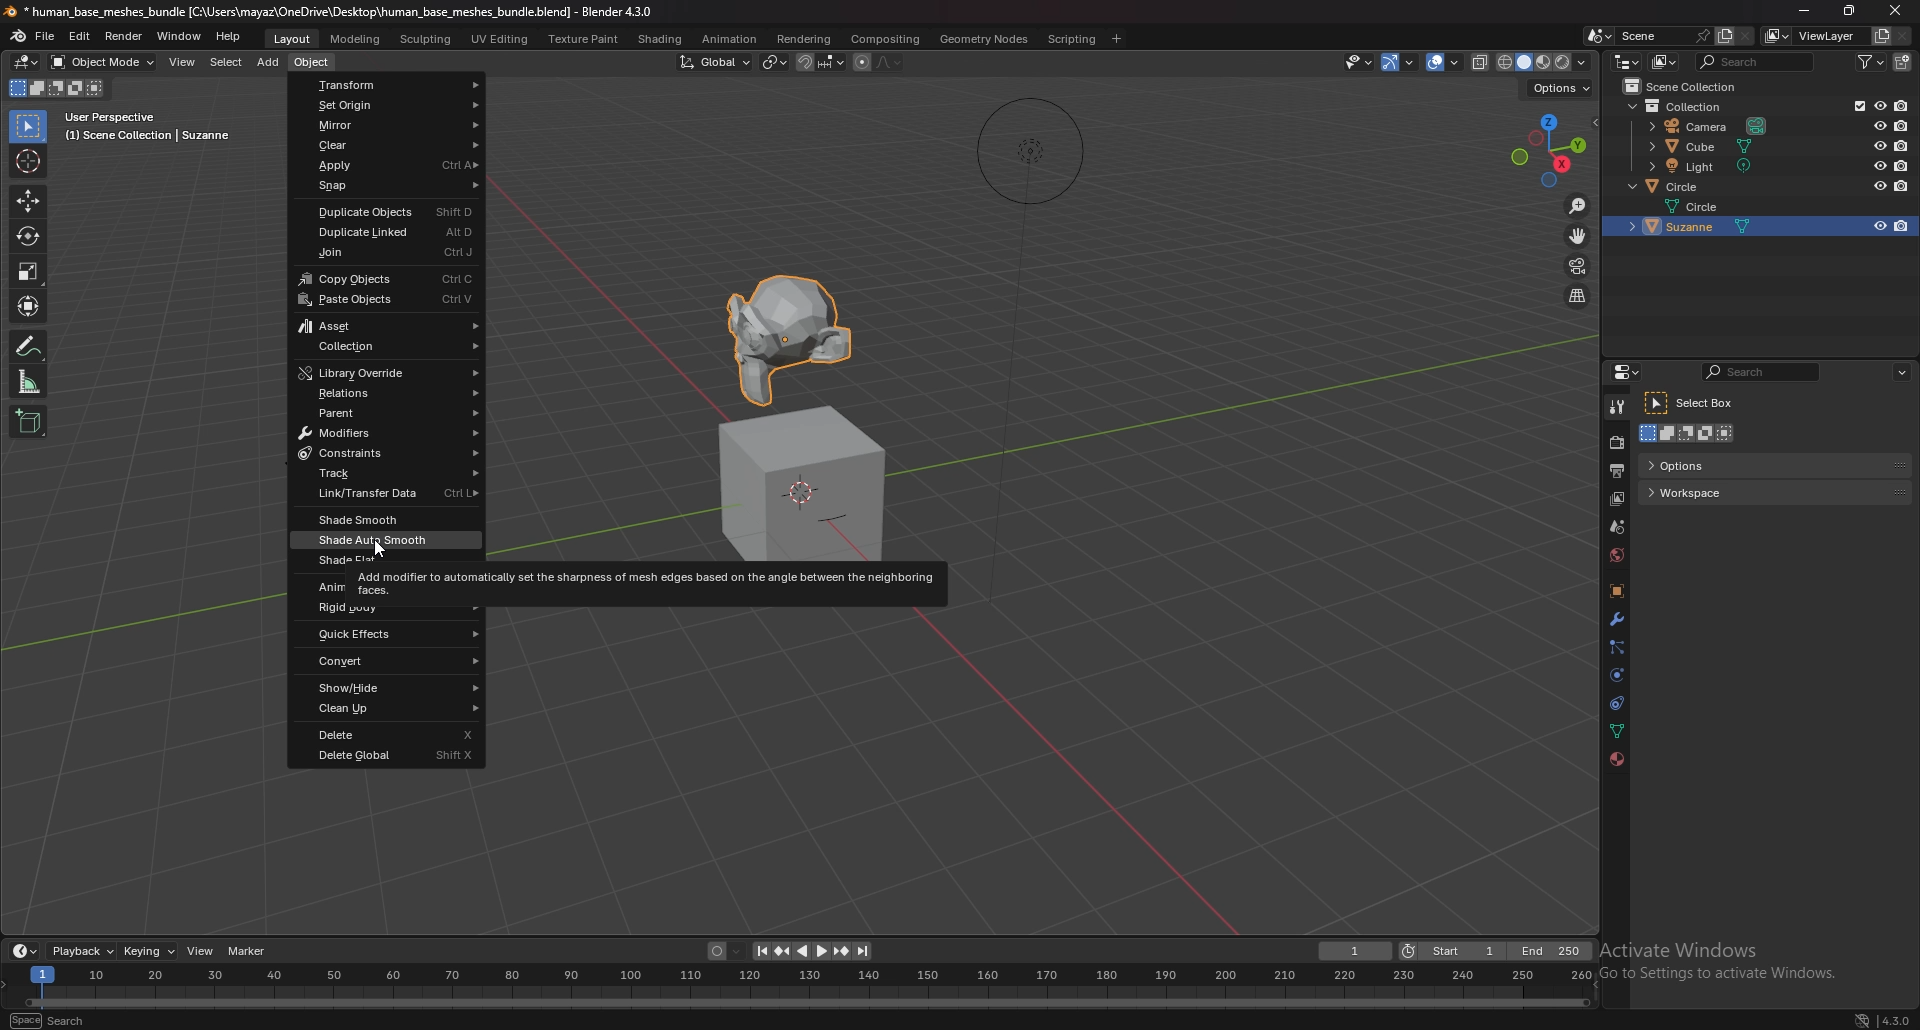 The height and width of the screenshot is (1030, 1920). What do you see at coordinates (1701, 146) in the screenshot?
I see `cube` at bounding box center [1701, 146].